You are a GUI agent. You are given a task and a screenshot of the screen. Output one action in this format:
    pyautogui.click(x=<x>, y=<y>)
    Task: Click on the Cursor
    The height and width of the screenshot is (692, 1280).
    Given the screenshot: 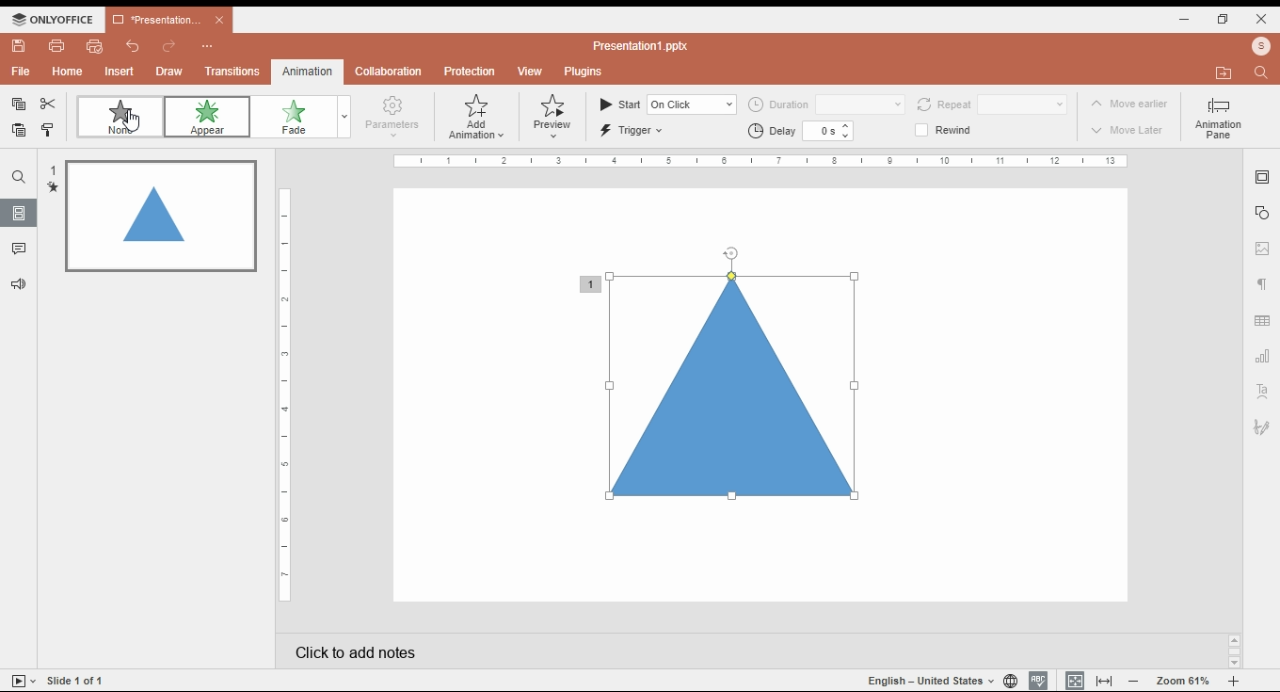 What is the action you would take?
    pyautogui.click(x=131, y=124)
    